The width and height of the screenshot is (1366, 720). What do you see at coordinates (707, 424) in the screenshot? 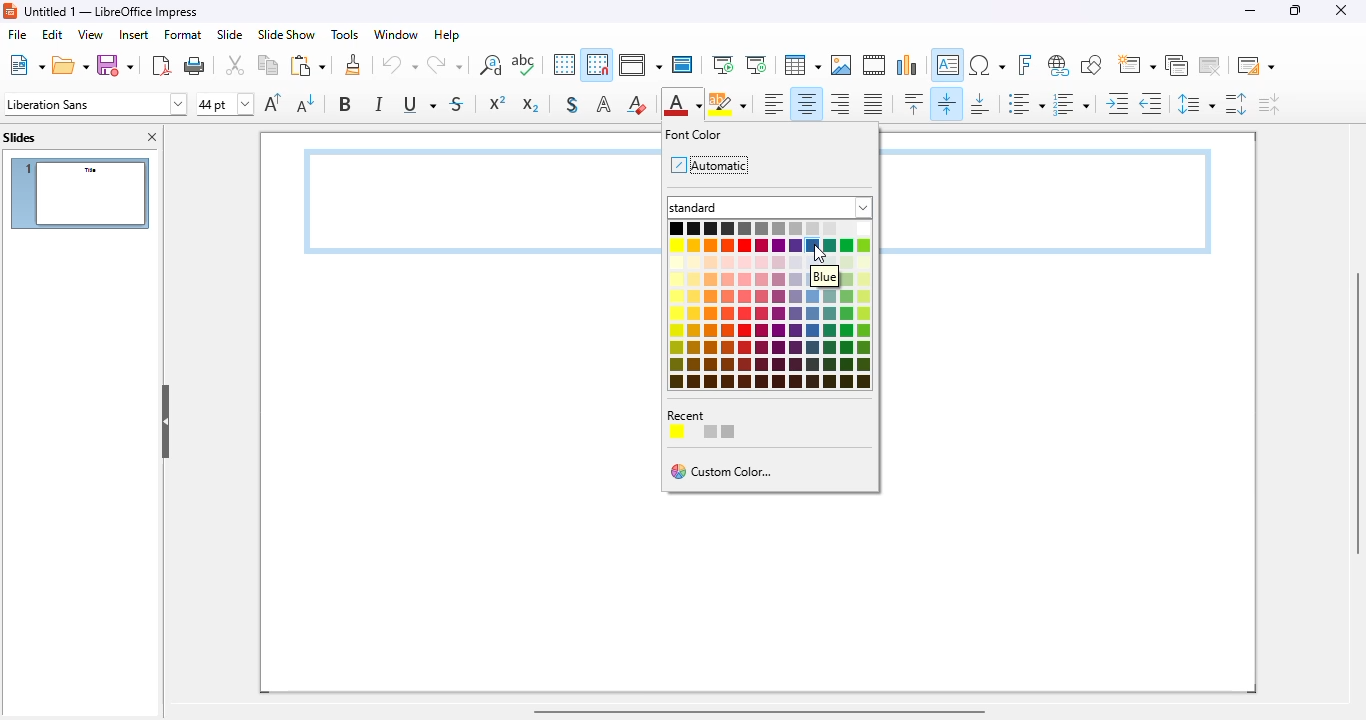
I see `recent colors` at bounding box center [707, 424].